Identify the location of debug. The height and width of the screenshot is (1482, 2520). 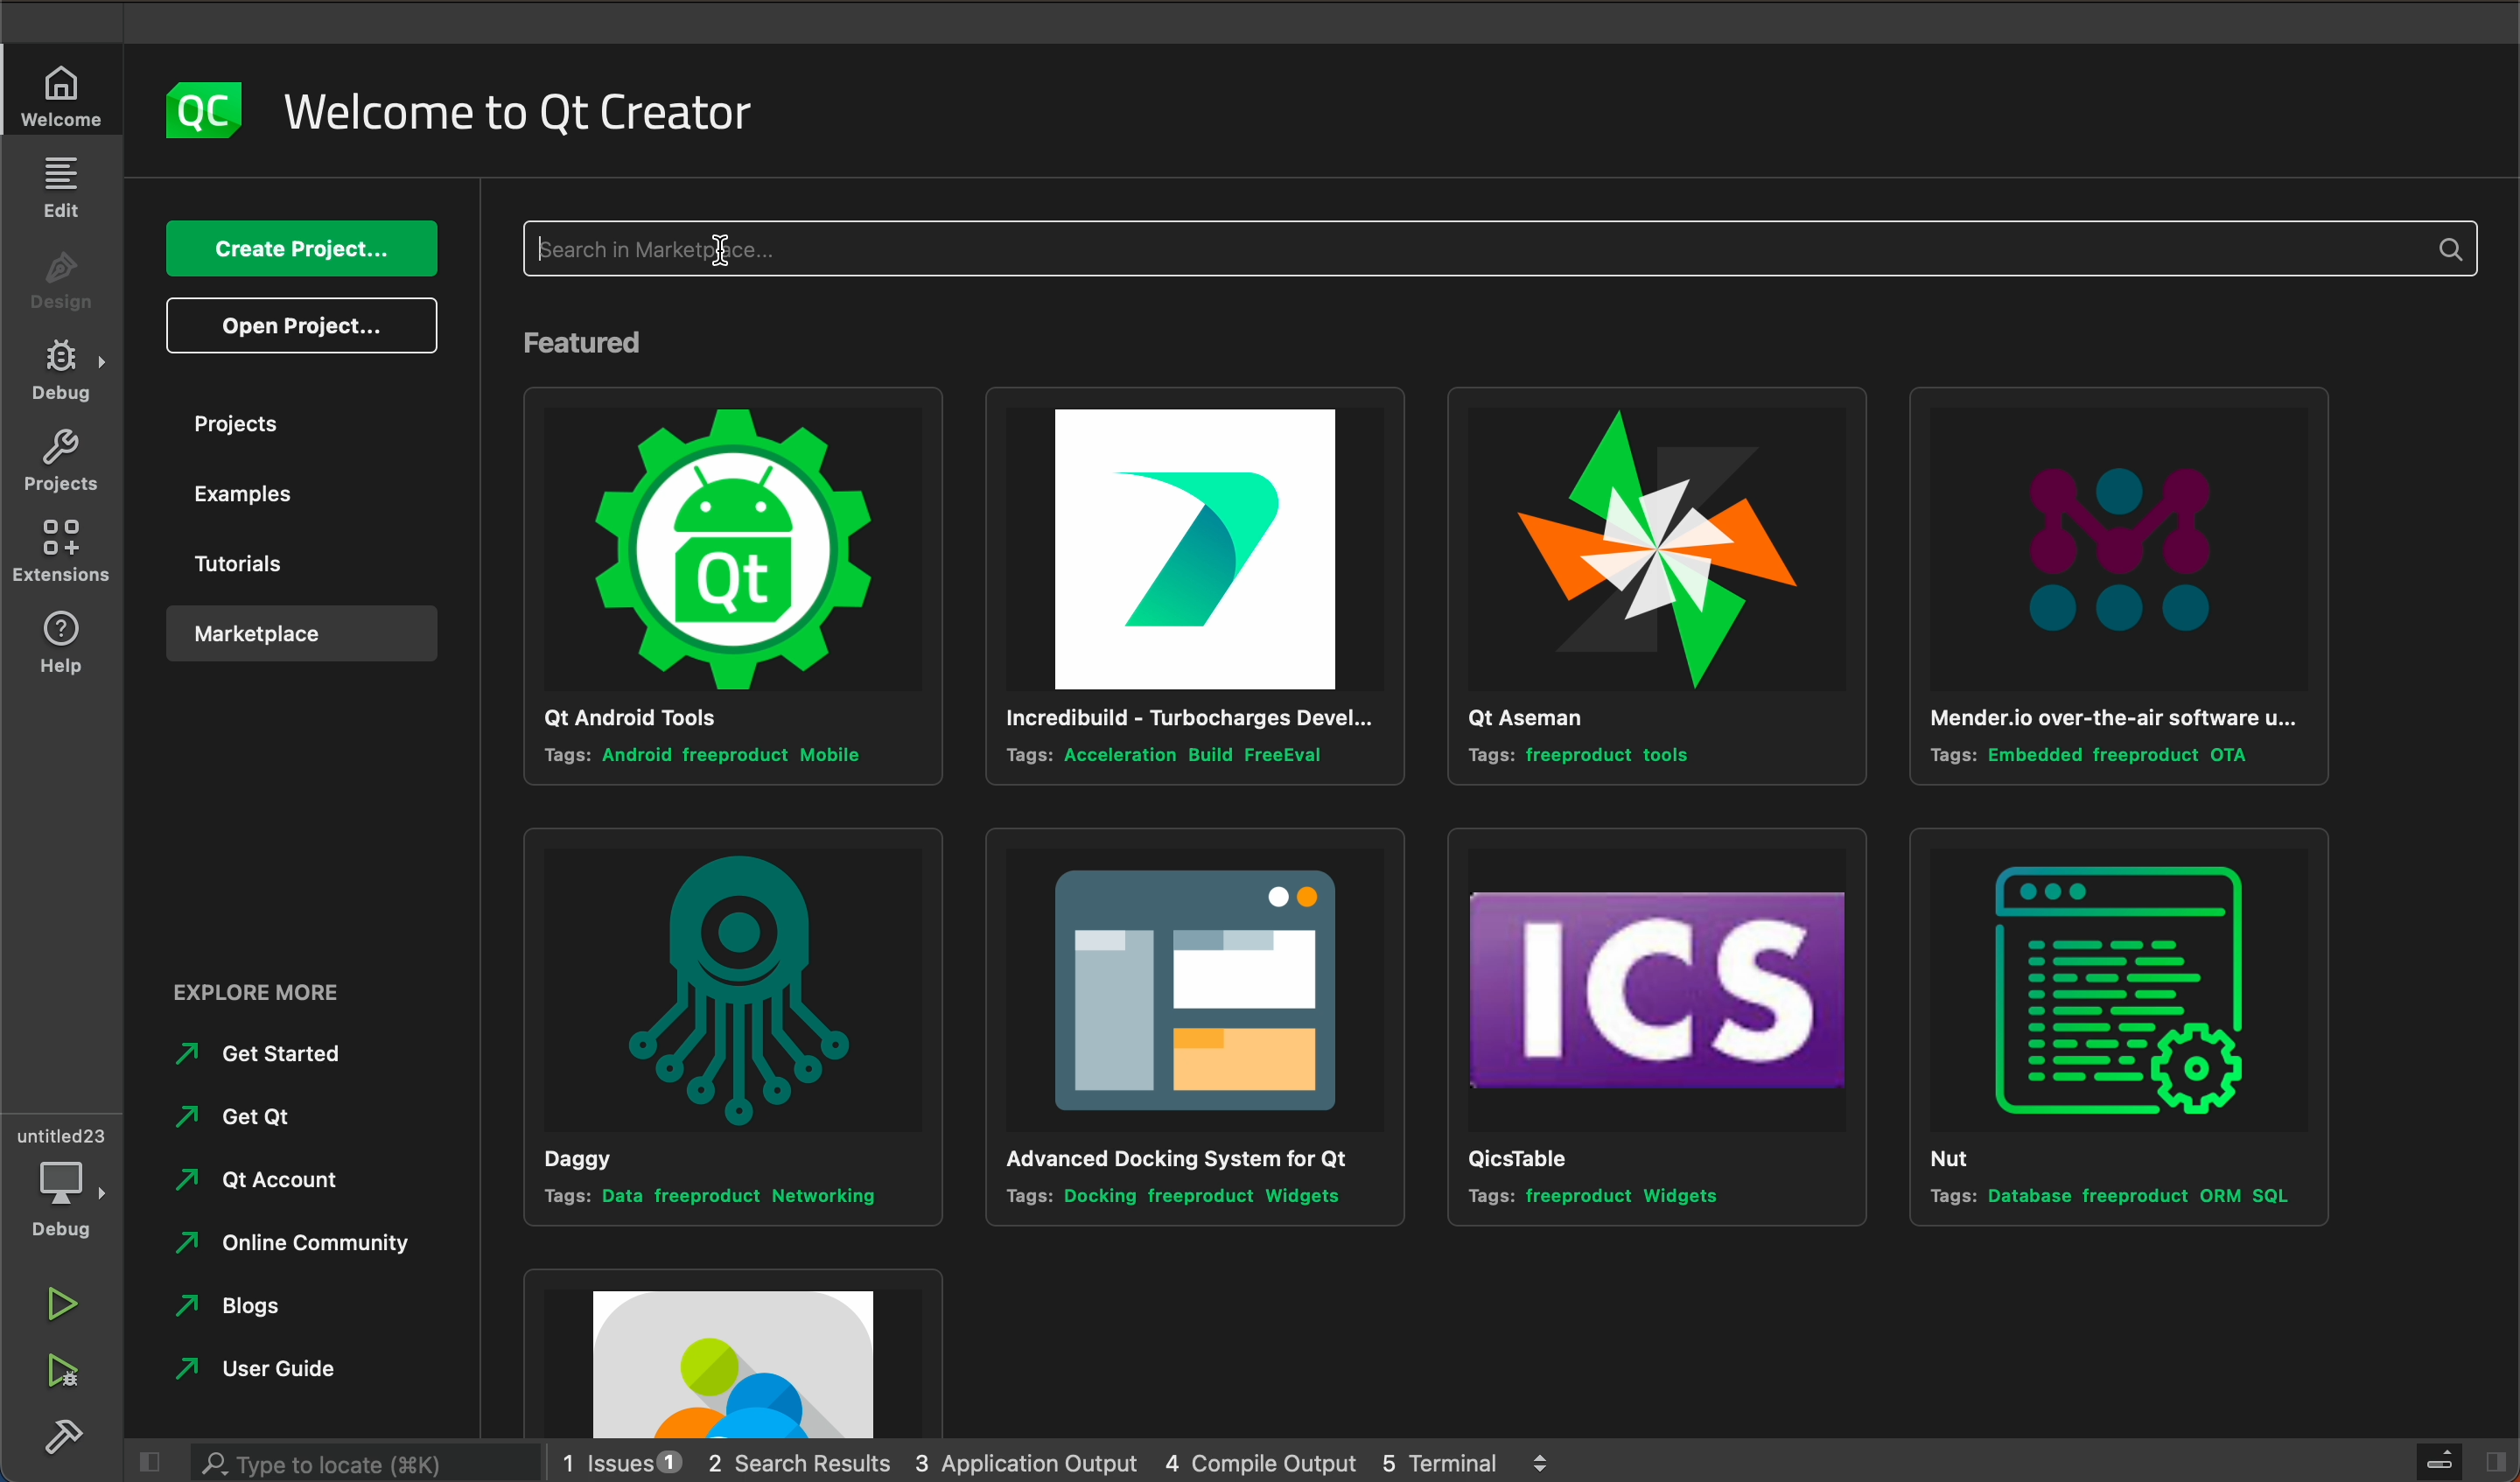
(62, 372).